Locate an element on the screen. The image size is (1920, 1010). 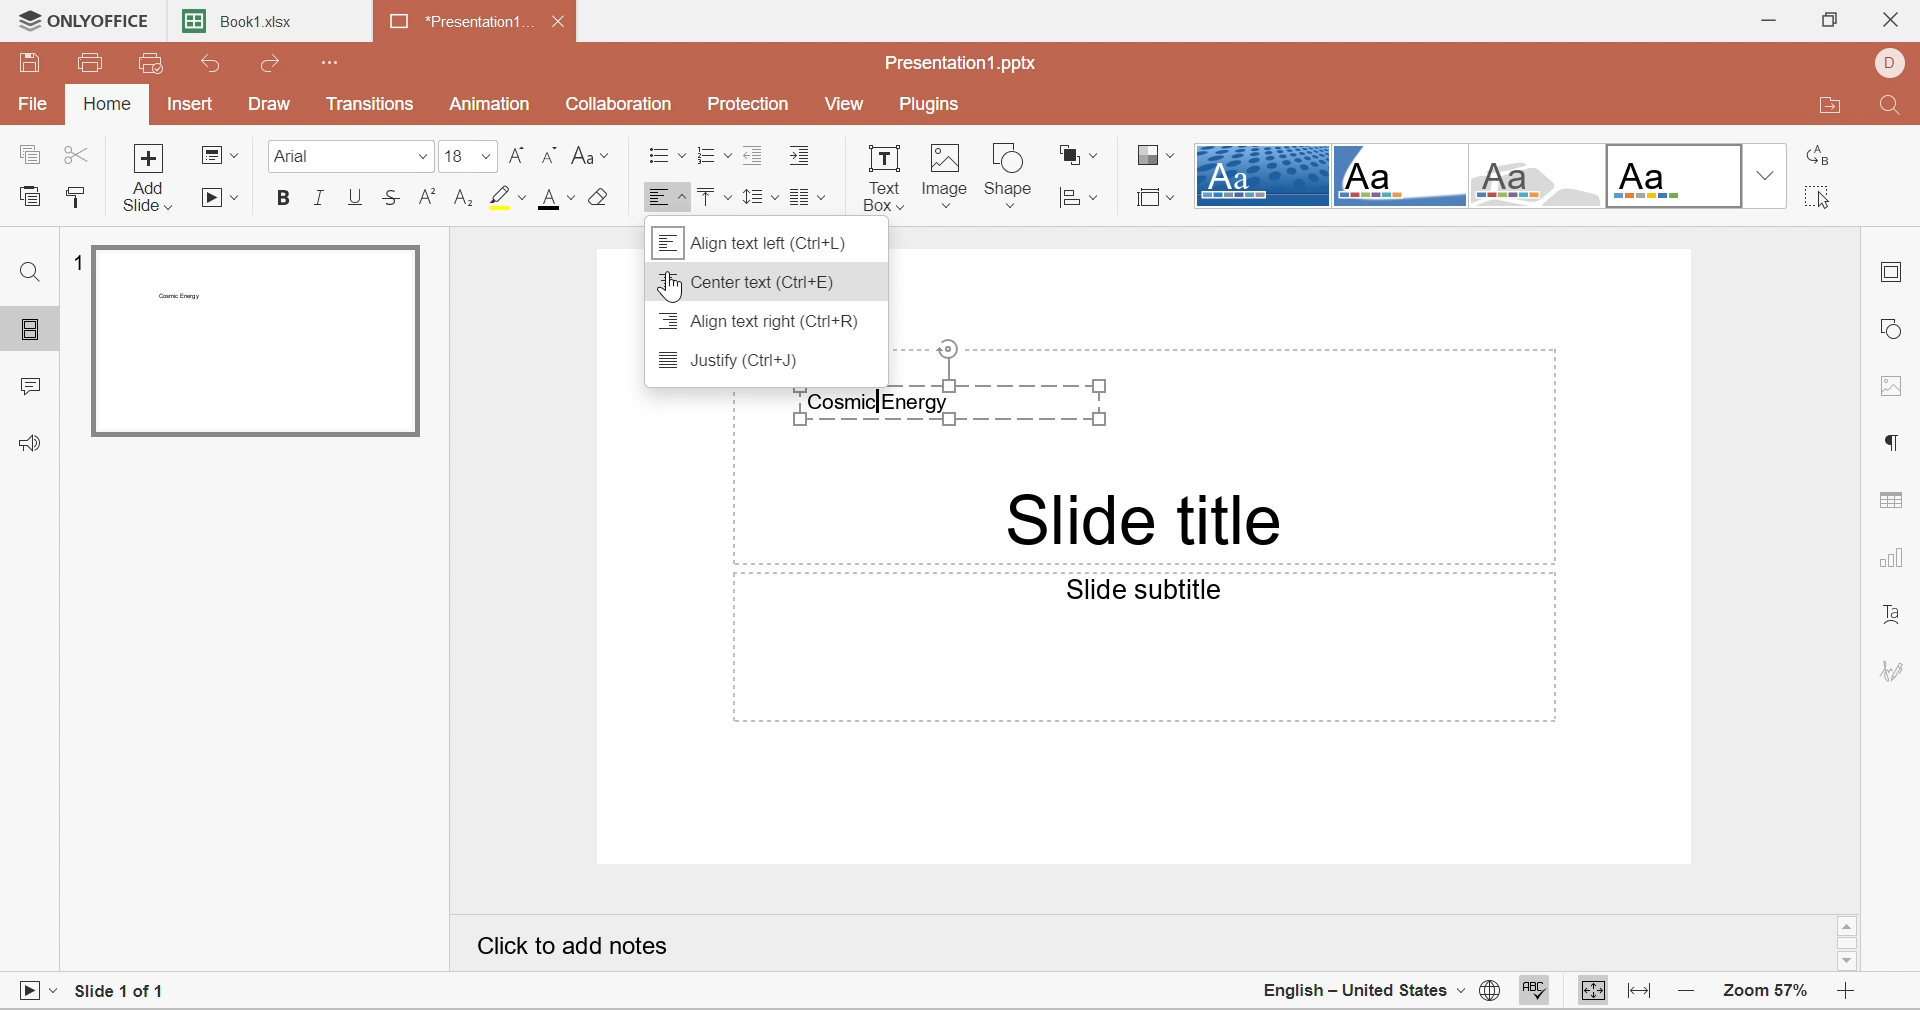
Shape settings is located at coordinates (1898, 331).